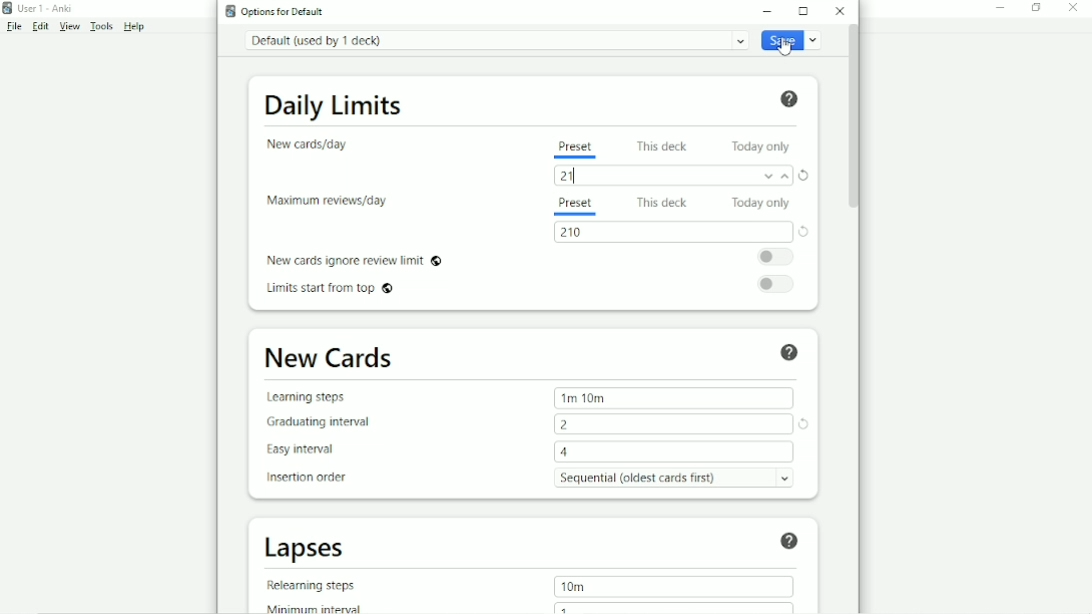 This screenshot has width=1092, height=614. Describe the element at coordinates (805, 174) in the screenshot. I see `Restore this setting to its default value` at that location.